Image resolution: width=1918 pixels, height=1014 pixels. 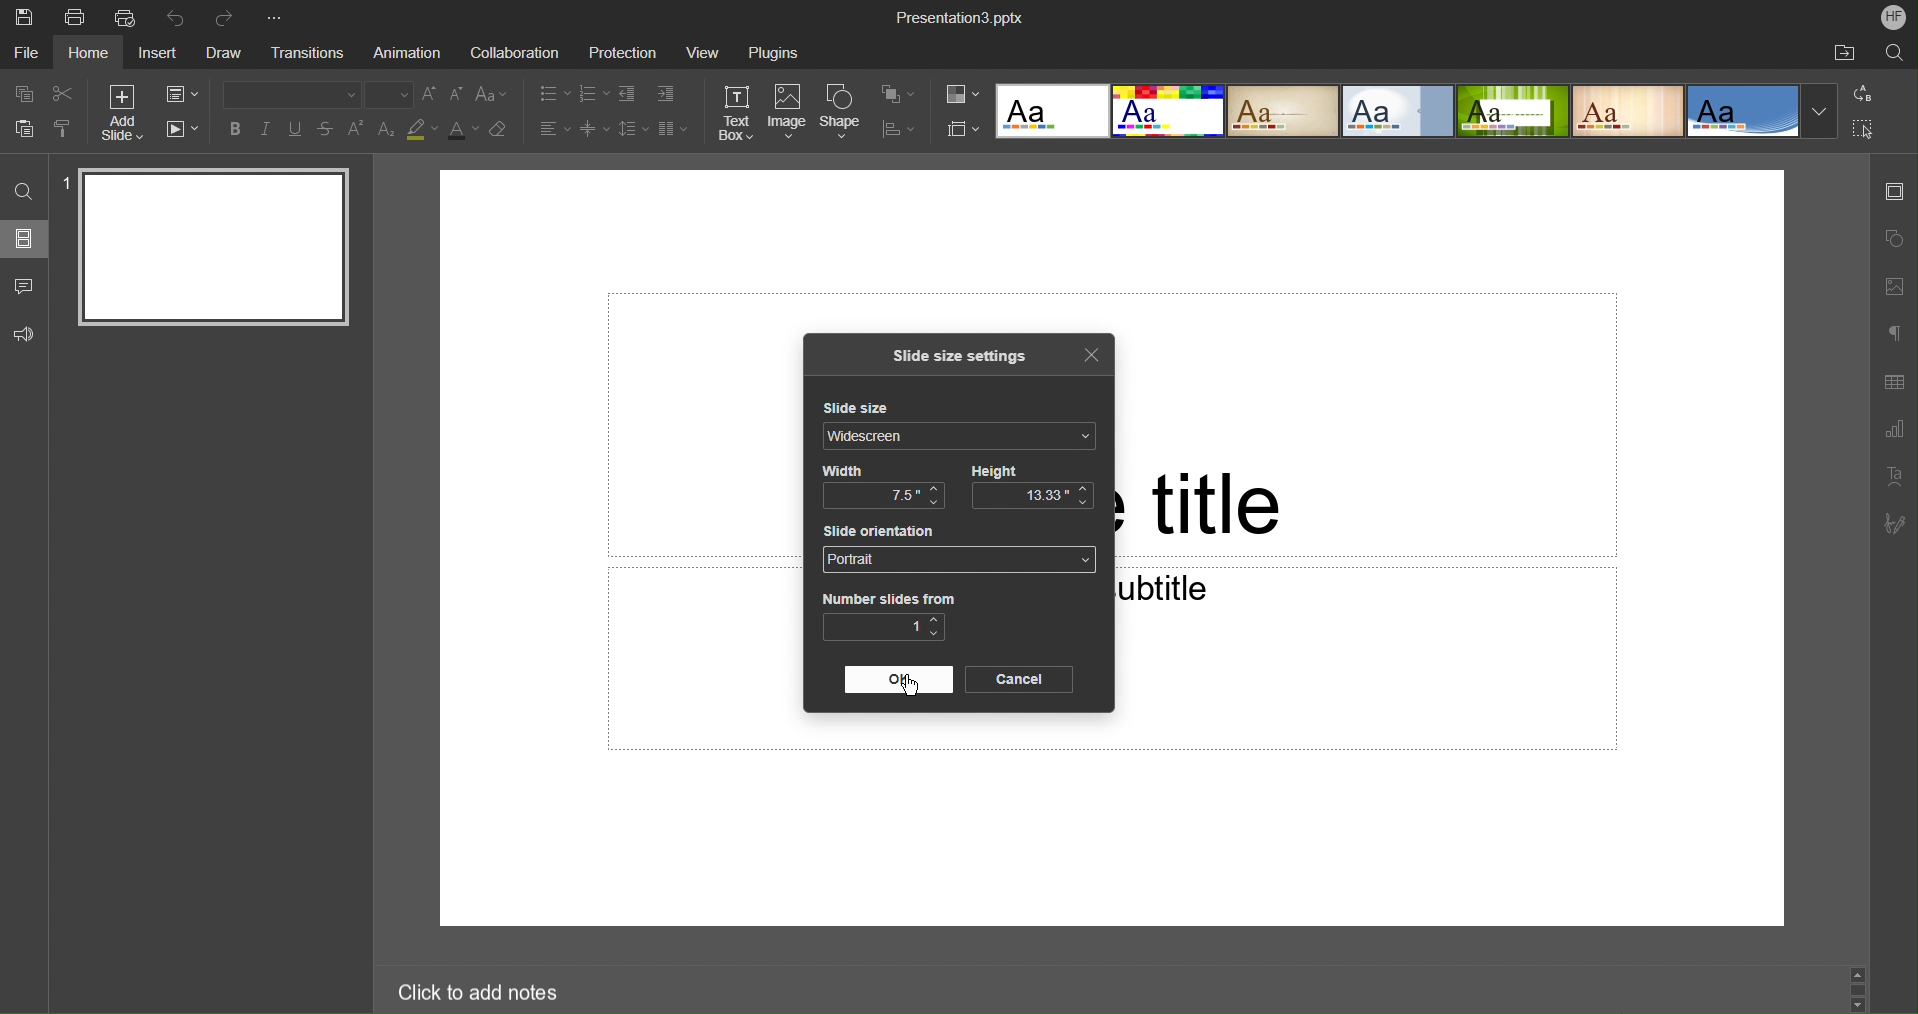 I want to click on Shape Settings, so click(x=1894, y=237).